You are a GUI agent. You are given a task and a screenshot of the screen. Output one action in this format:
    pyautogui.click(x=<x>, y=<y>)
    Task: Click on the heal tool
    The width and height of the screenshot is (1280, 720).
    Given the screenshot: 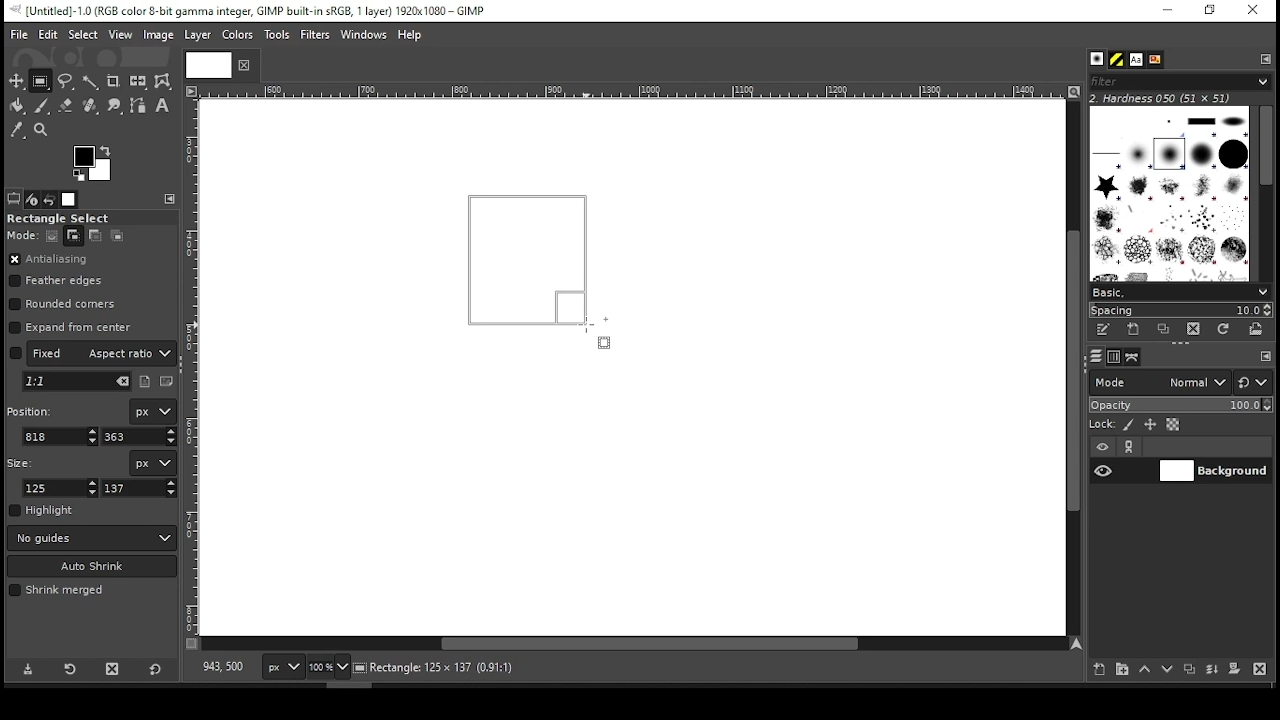 What is the action you would take?
    pyautogui.click(x=92, y=107)
    